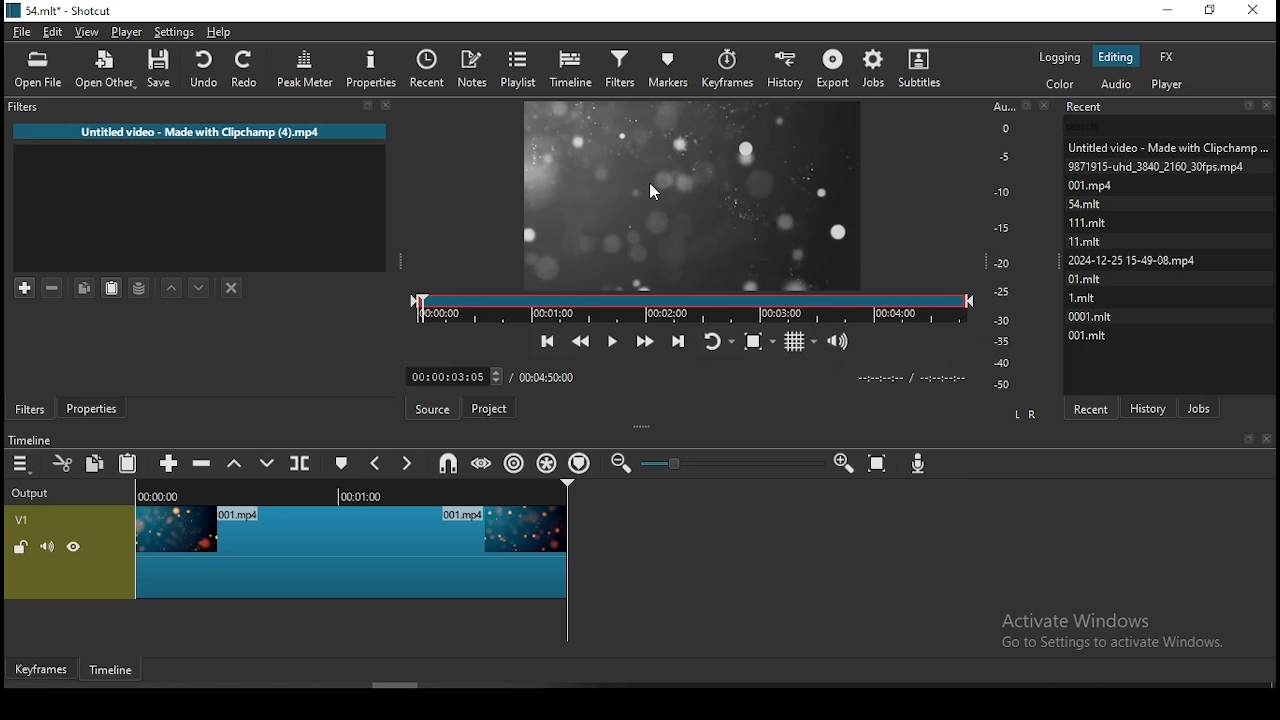  I want to click on timer, so click(907, 378).